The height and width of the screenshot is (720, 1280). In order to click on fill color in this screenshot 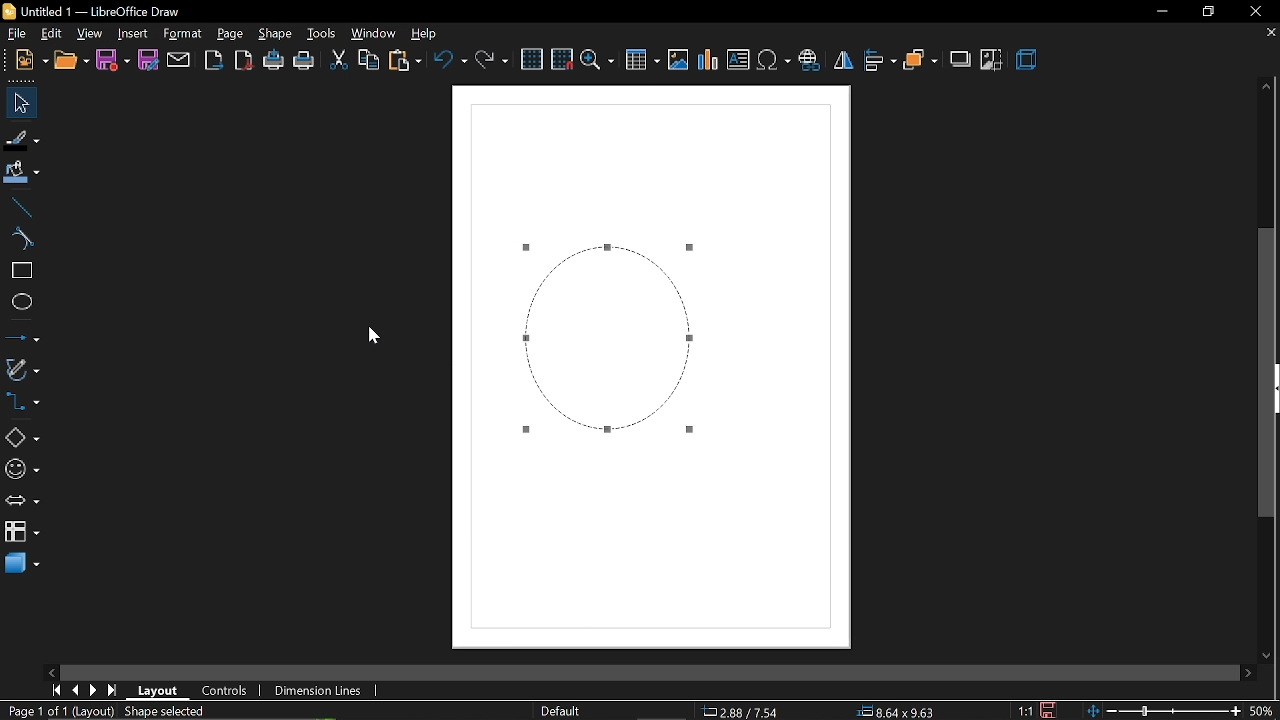, I will do `click(22, 170)`.